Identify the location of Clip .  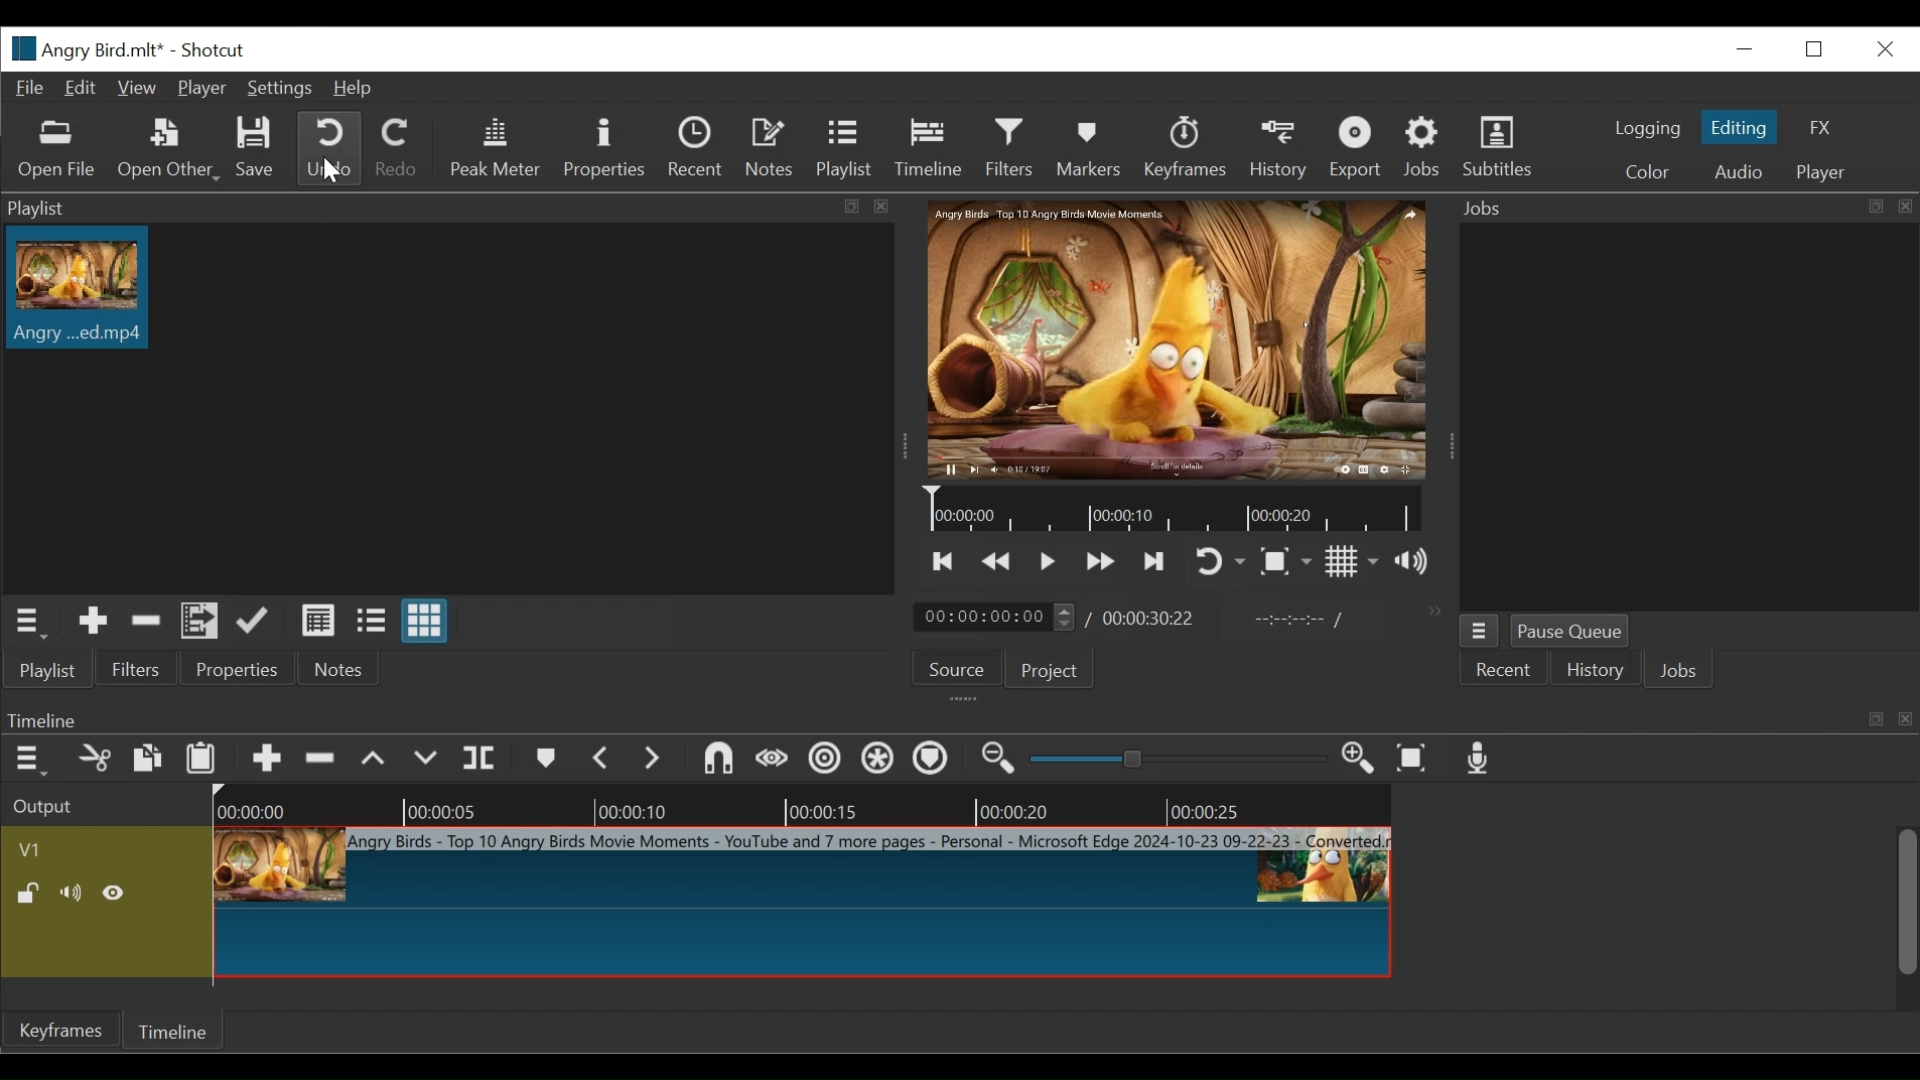
(77, 294).